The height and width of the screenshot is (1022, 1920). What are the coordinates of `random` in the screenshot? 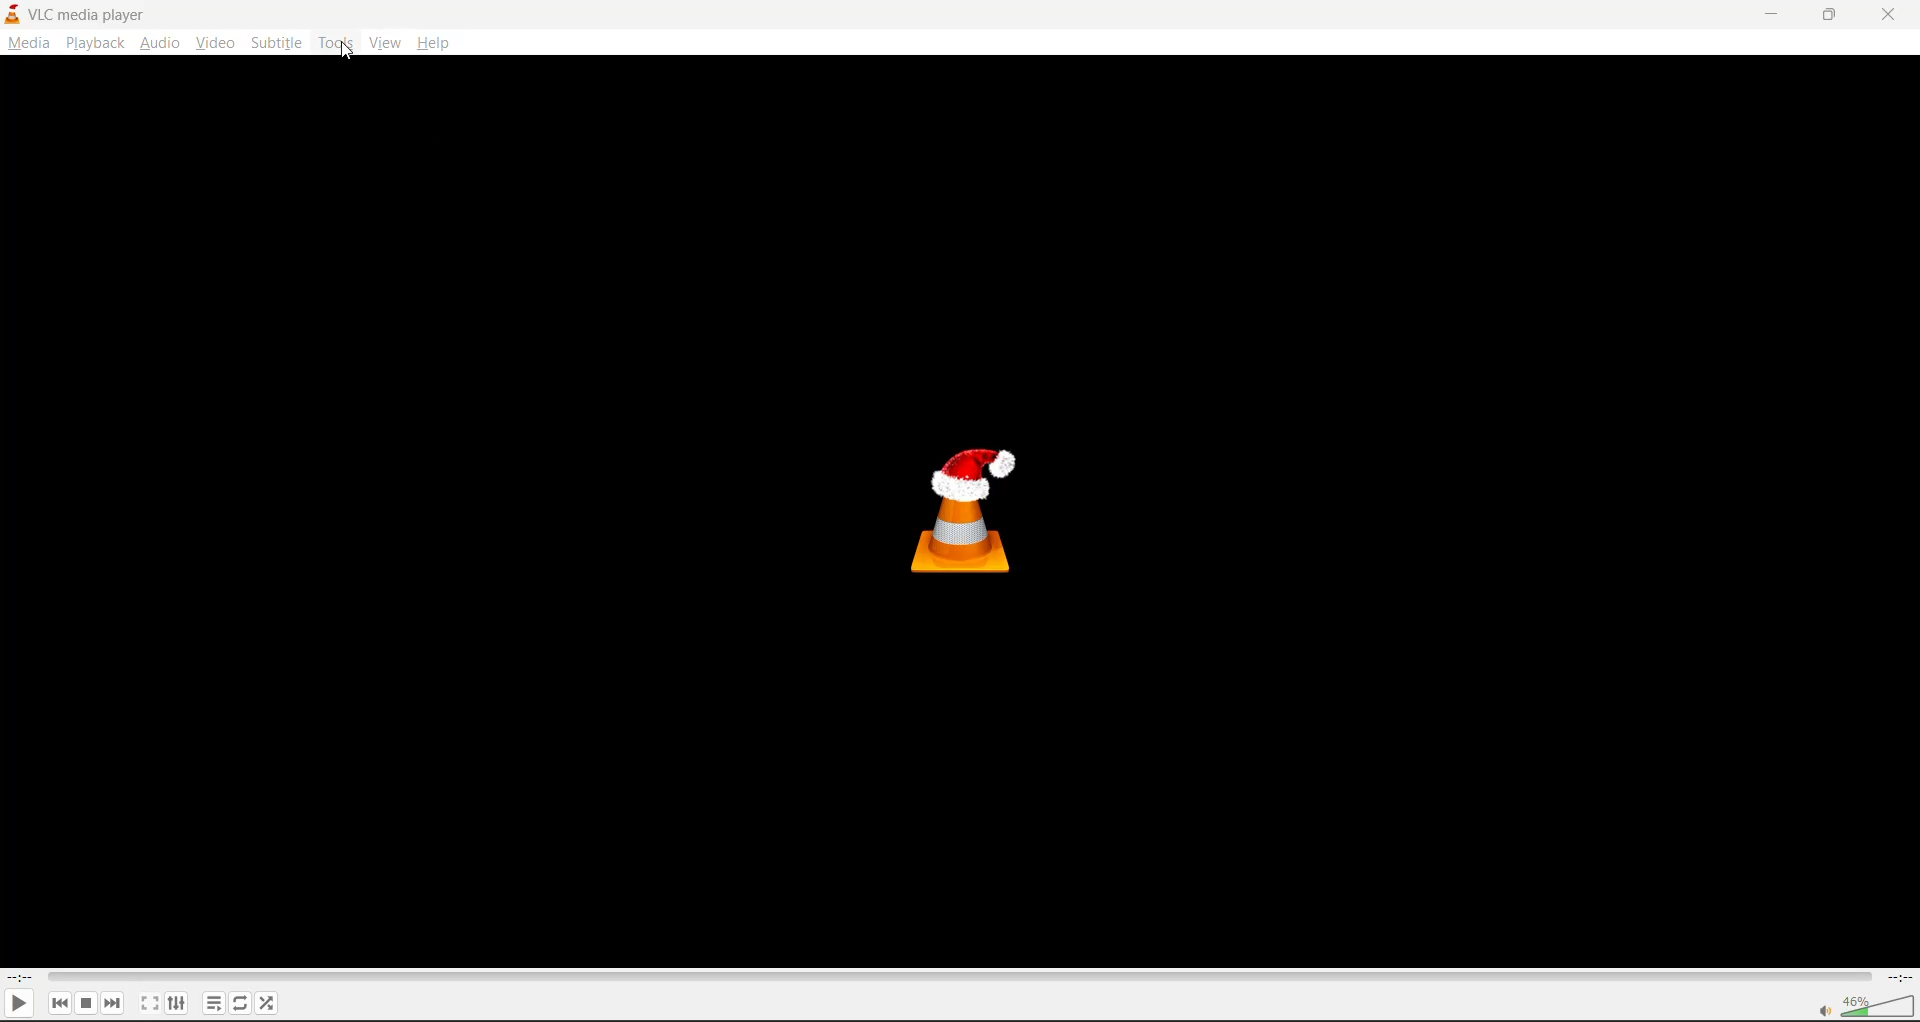 It's located at (269, 1006).